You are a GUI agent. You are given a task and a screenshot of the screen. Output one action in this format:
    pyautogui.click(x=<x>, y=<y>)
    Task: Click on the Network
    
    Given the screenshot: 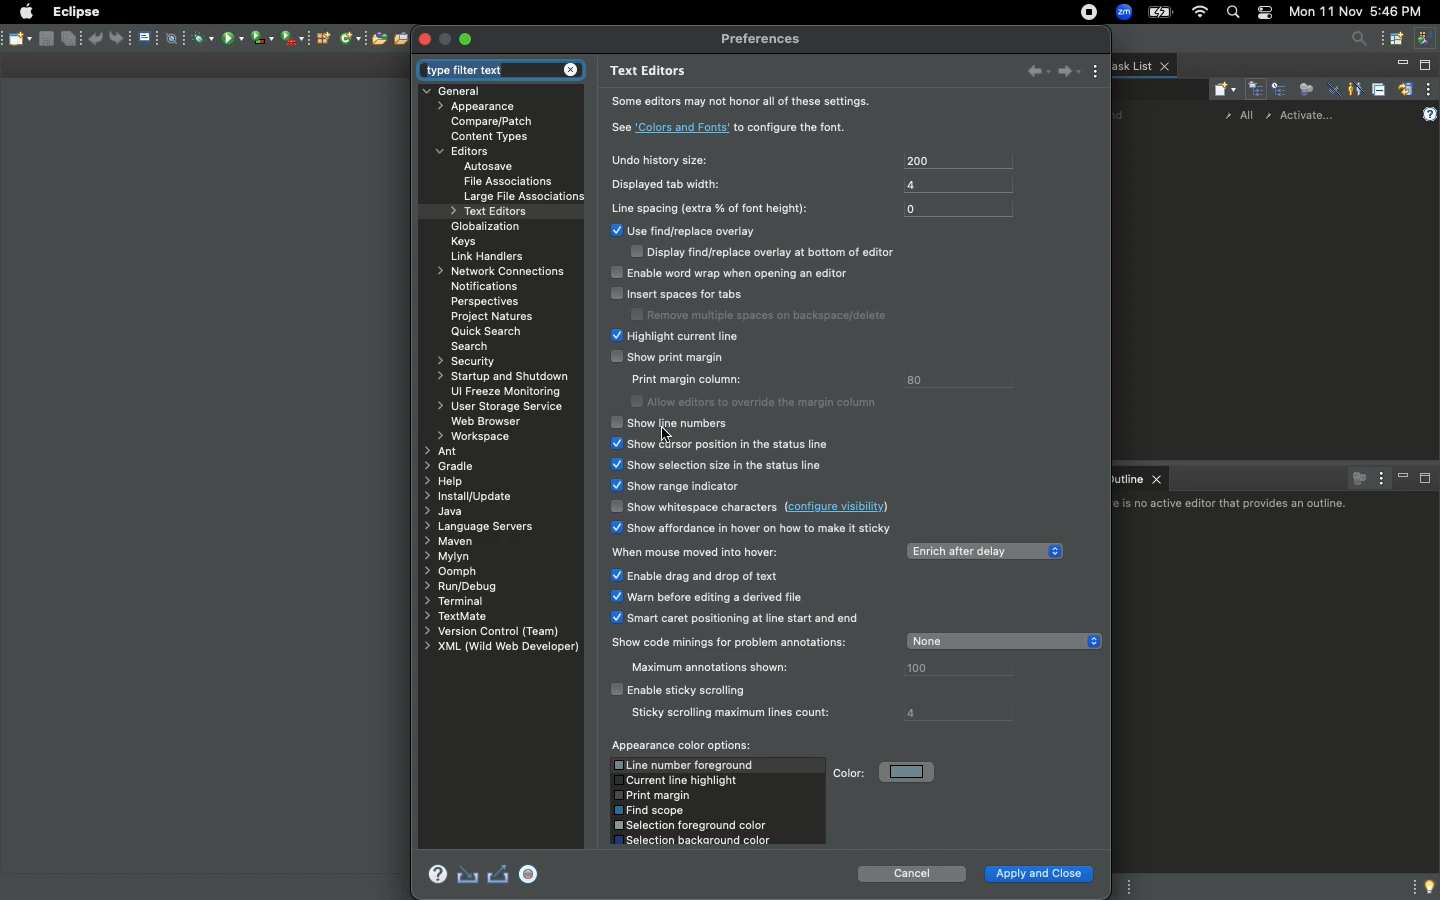 What is the action you would take?
    pyautogui.click(x=348, y=39)
    